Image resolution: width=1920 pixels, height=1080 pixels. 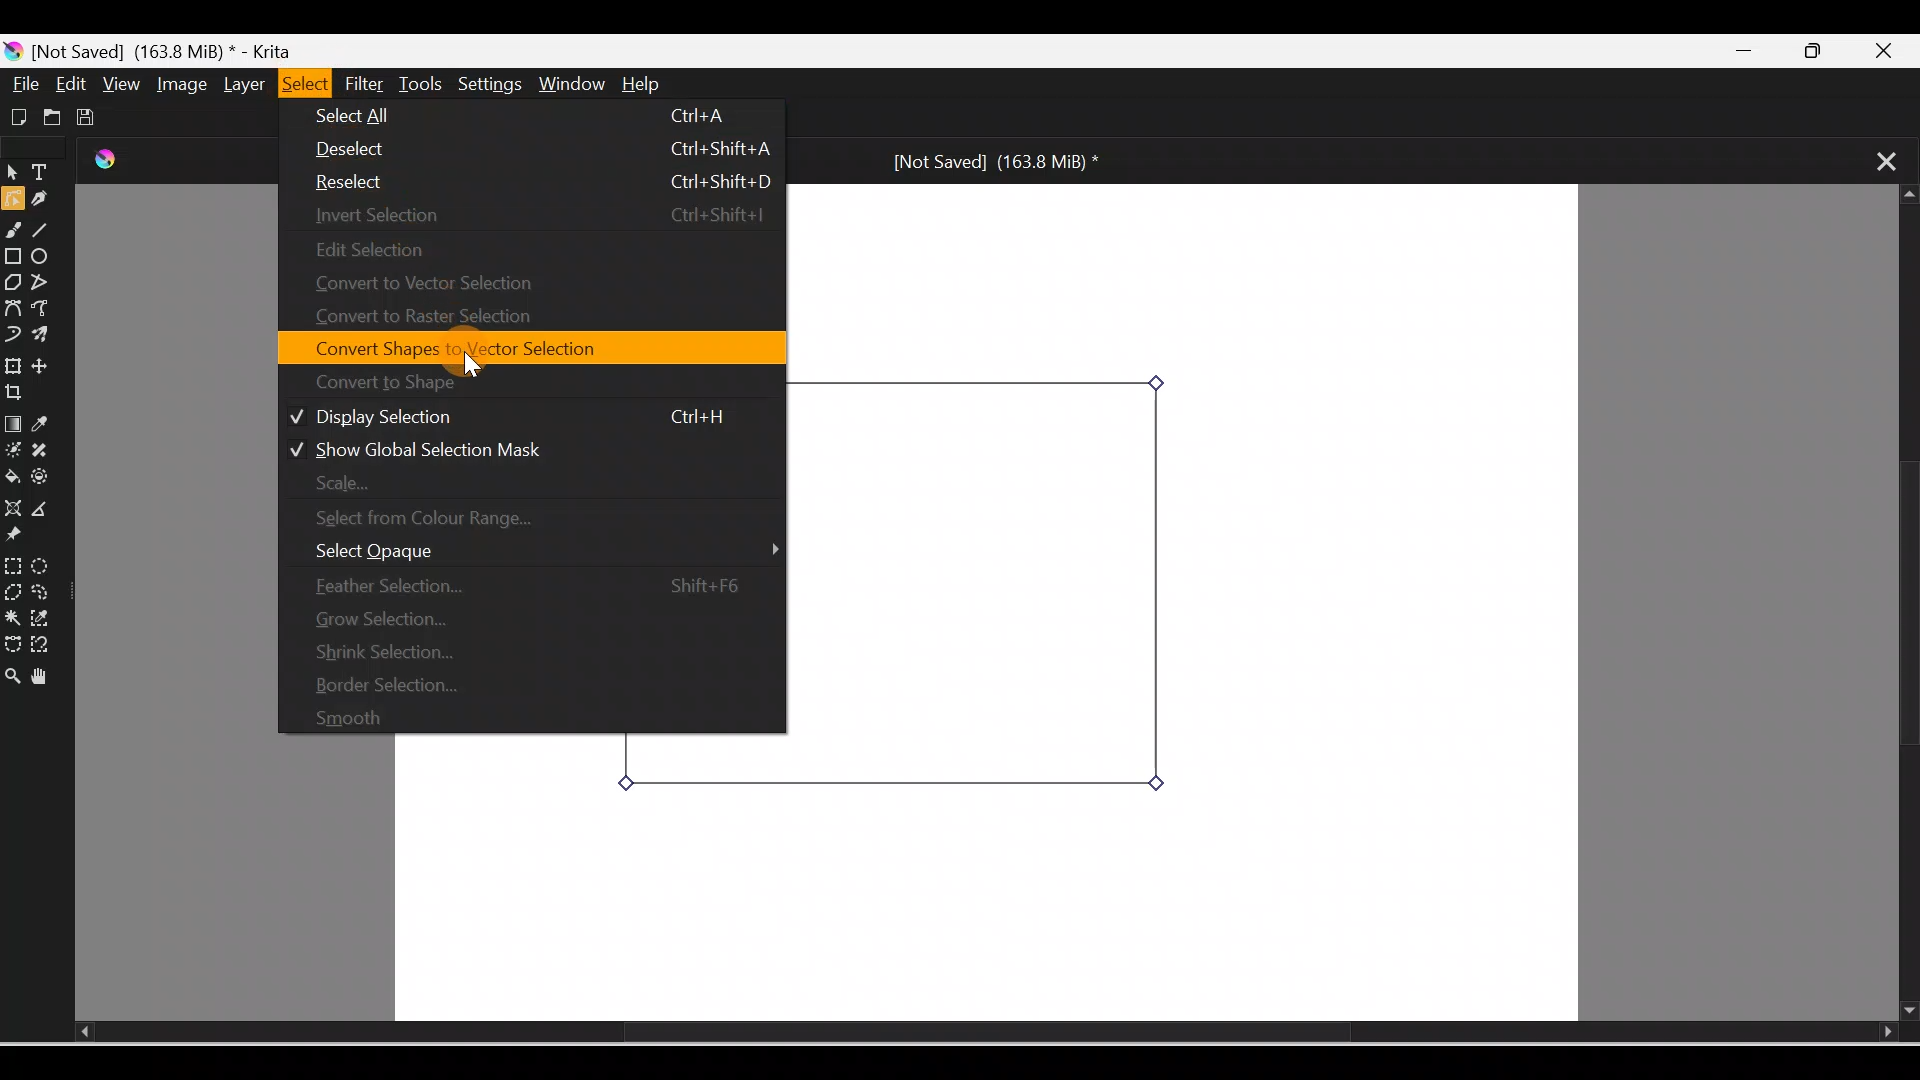 I want to click on Feather selection, so click(x=523, y=582).